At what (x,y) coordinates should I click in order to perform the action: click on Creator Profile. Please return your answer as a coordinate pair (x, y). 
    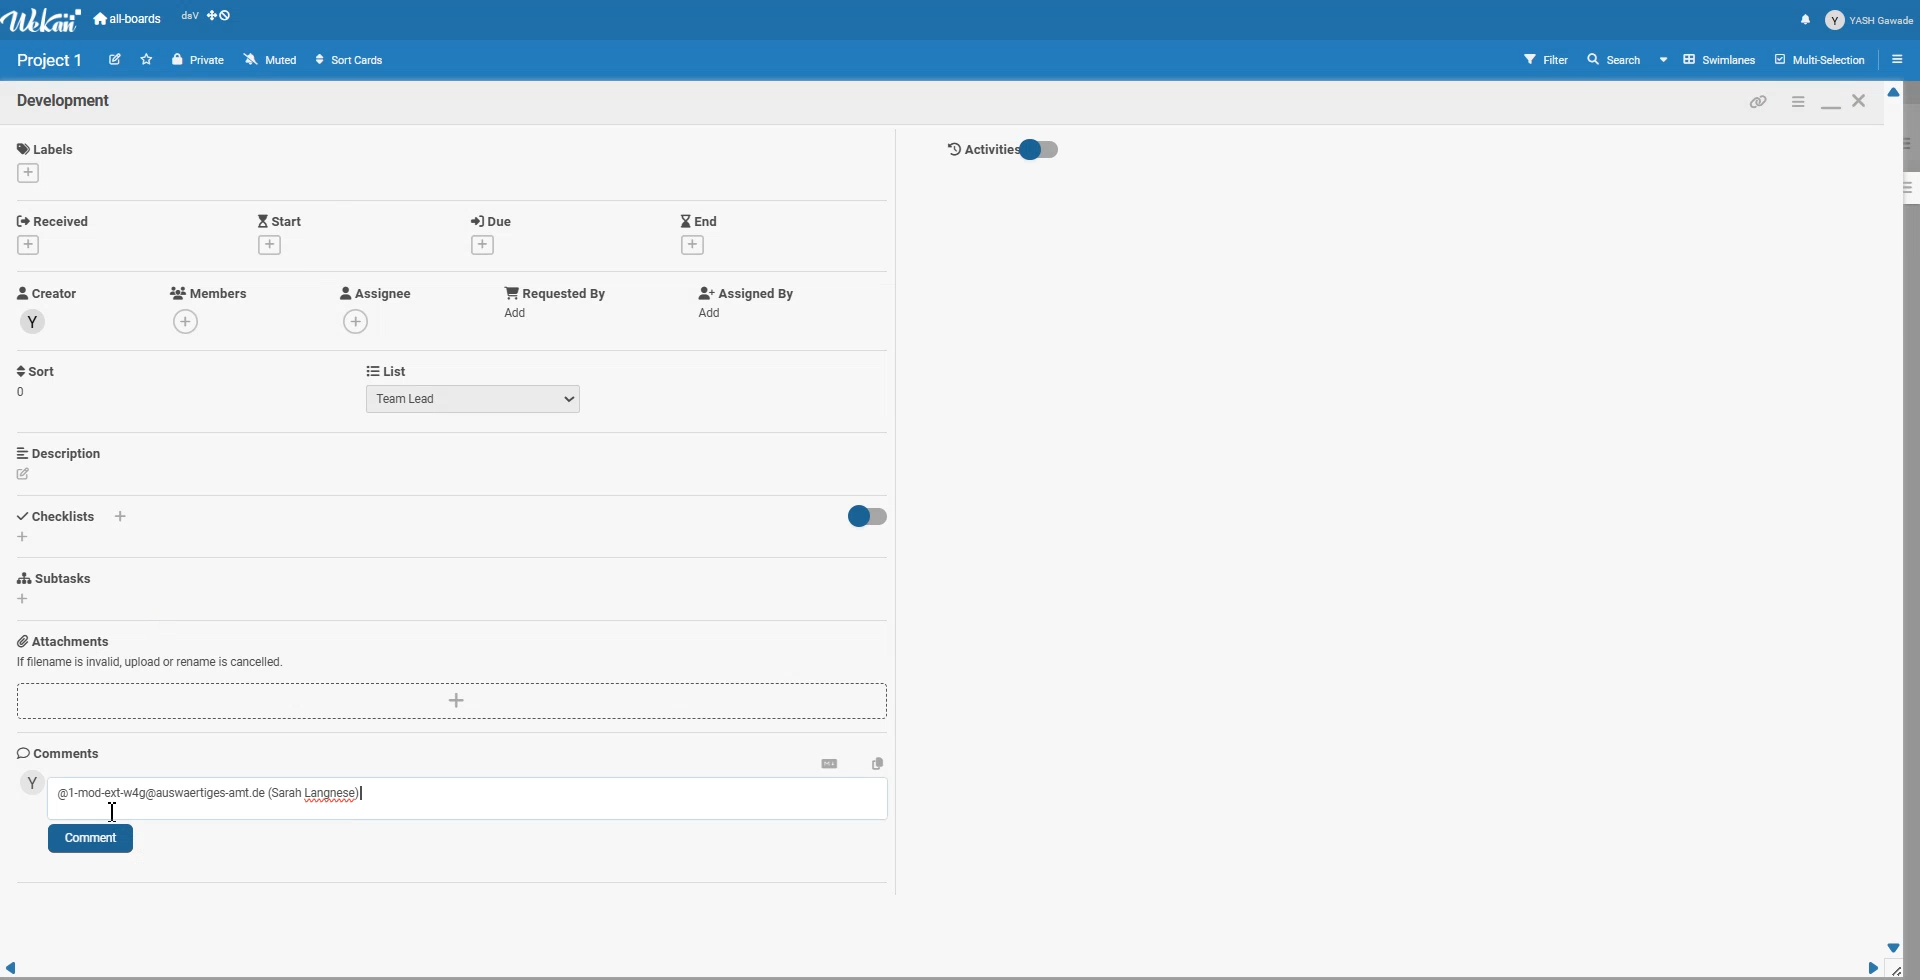
    Looking at the image, I should click on (48, 294).